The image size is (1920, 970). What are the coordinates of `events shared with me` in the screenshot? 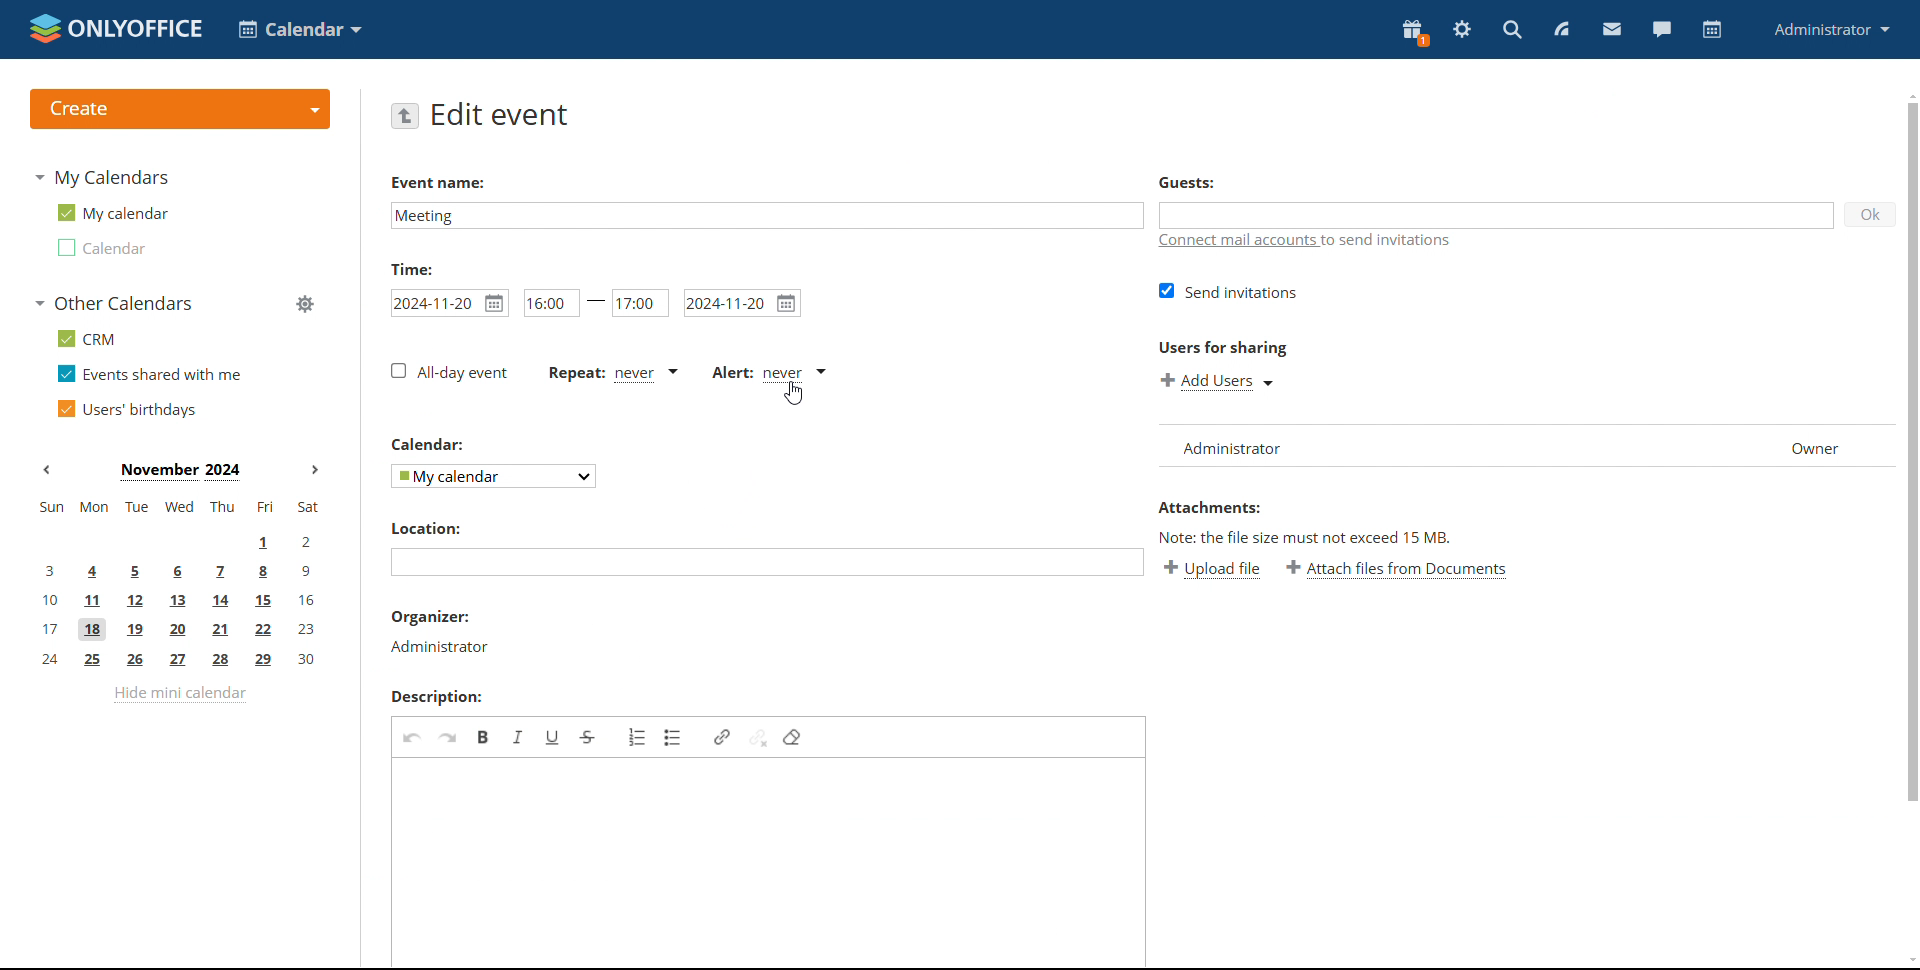 It's located at (150, 373).